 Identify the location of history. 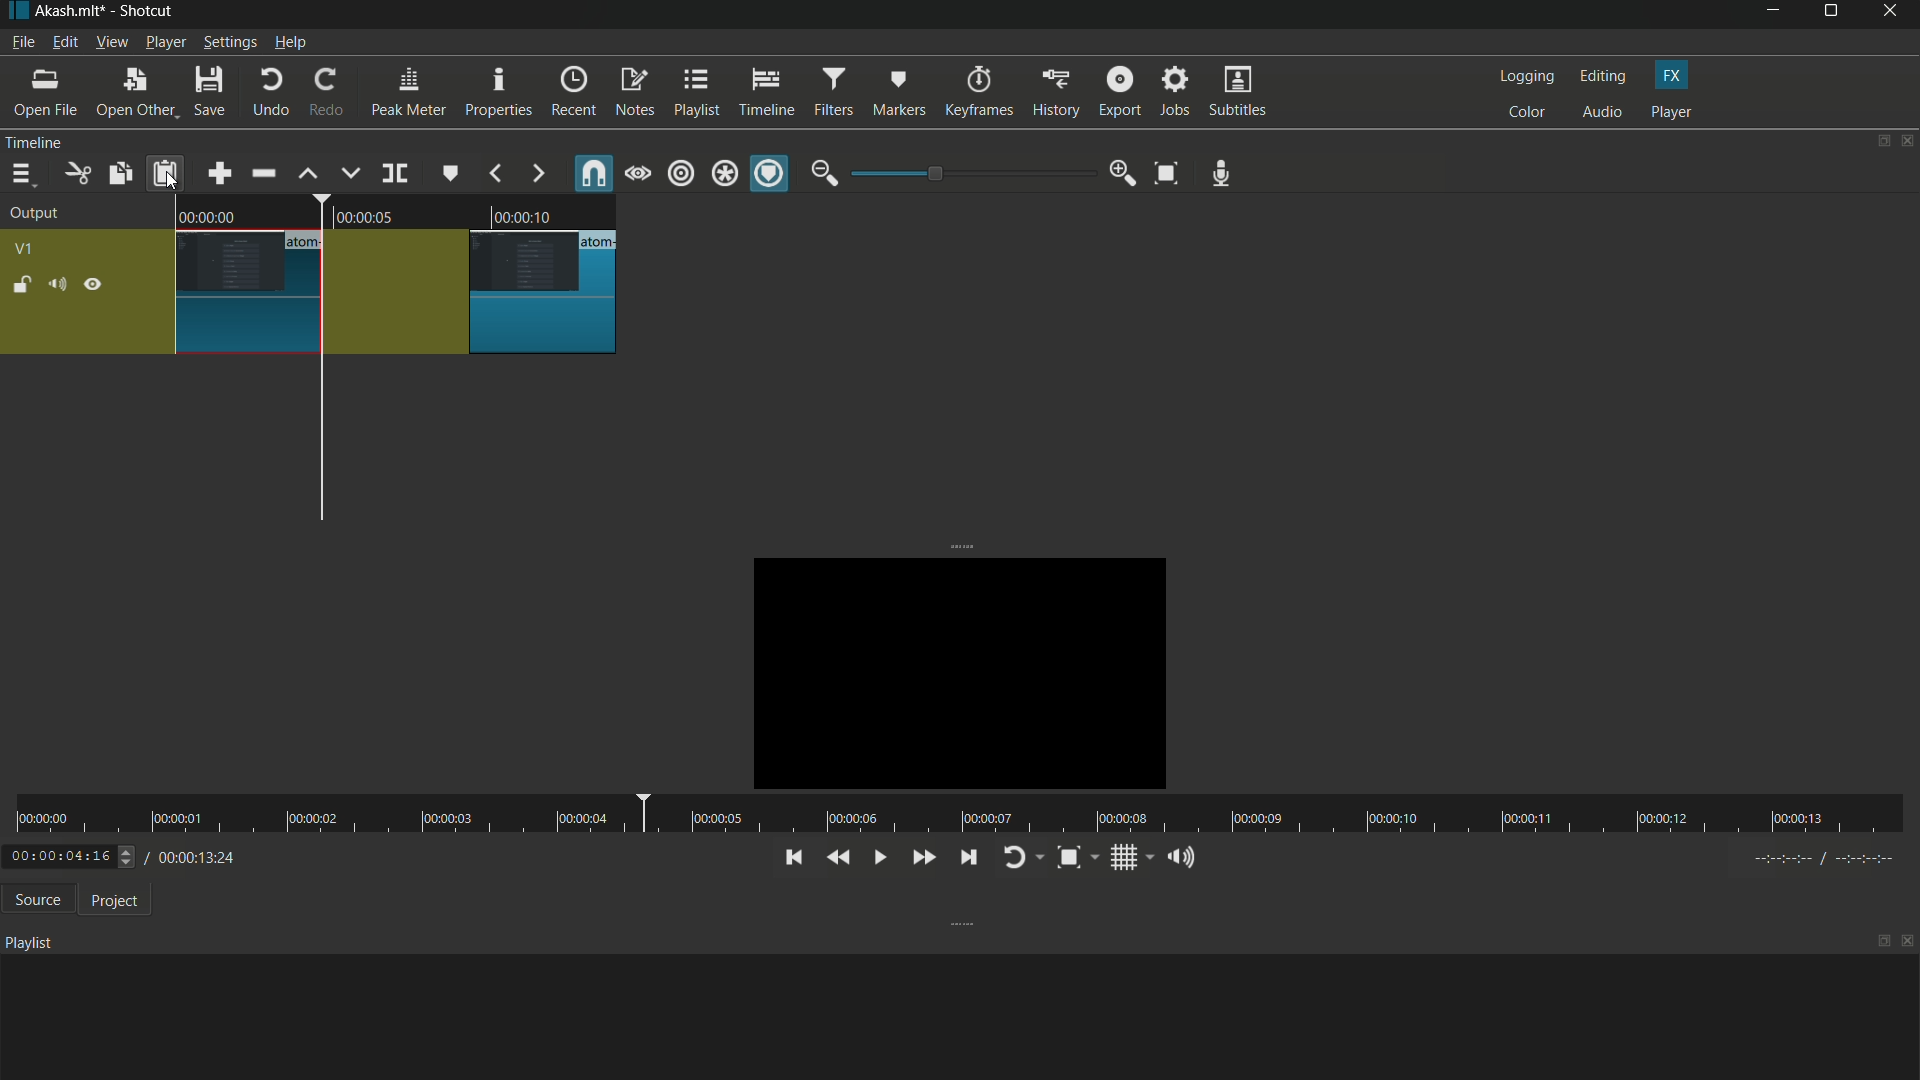
(1055, 94).